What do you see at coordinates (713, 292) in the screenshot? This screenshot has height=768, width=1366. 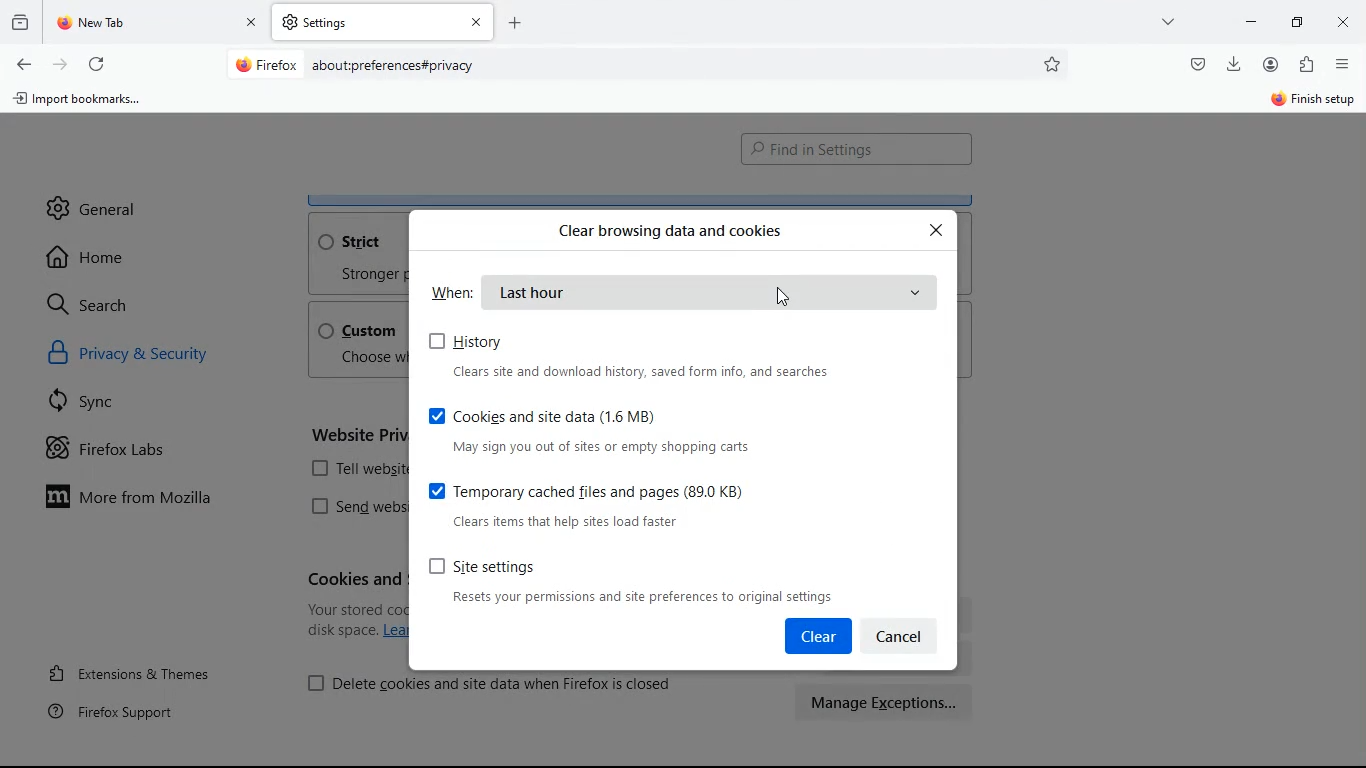 I see `last hour` at bounding box center [713, 292].